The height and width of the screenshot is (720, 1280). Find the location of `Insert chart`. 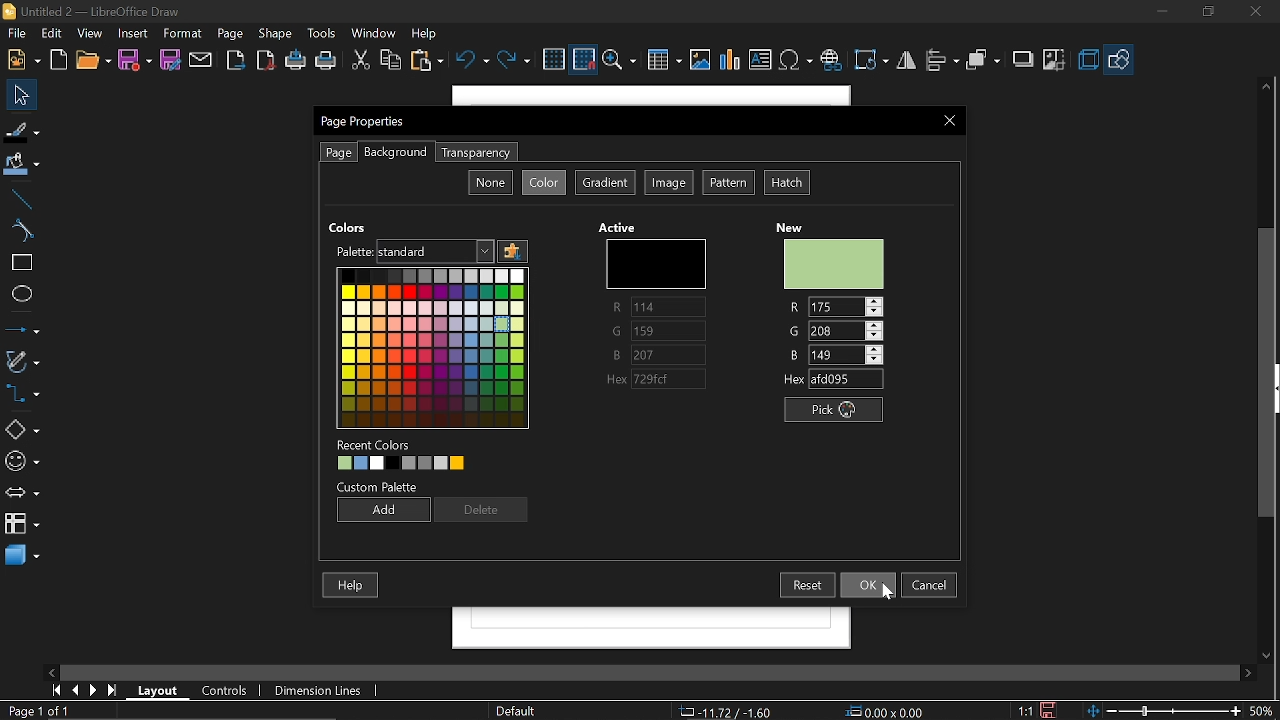

Insert chart is located at coordinates (730, 62).